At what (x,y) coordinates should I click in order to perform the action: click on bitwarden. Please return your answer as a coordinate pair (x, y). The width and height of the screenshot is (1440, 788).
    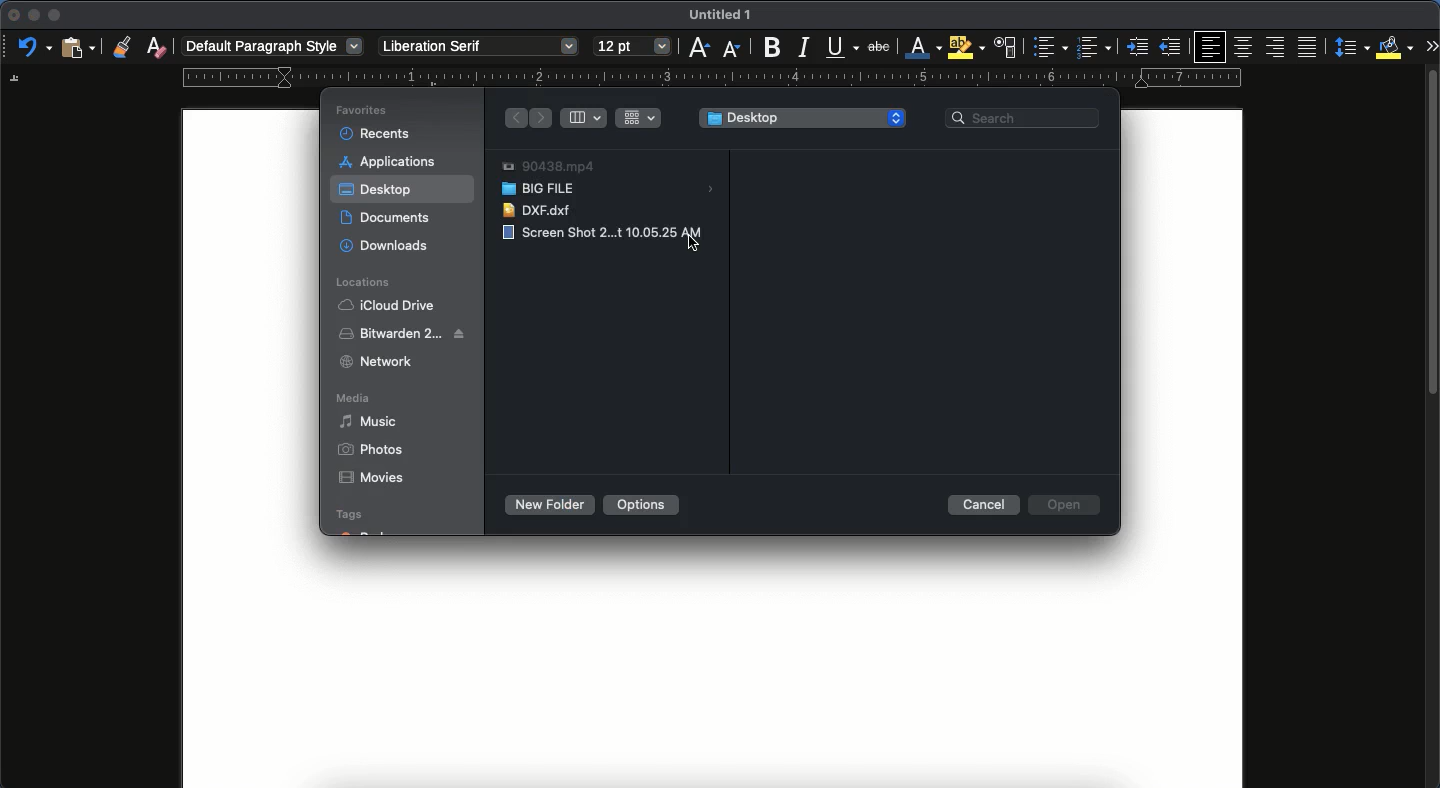
    Looking at the image, I should click on (404, 332).